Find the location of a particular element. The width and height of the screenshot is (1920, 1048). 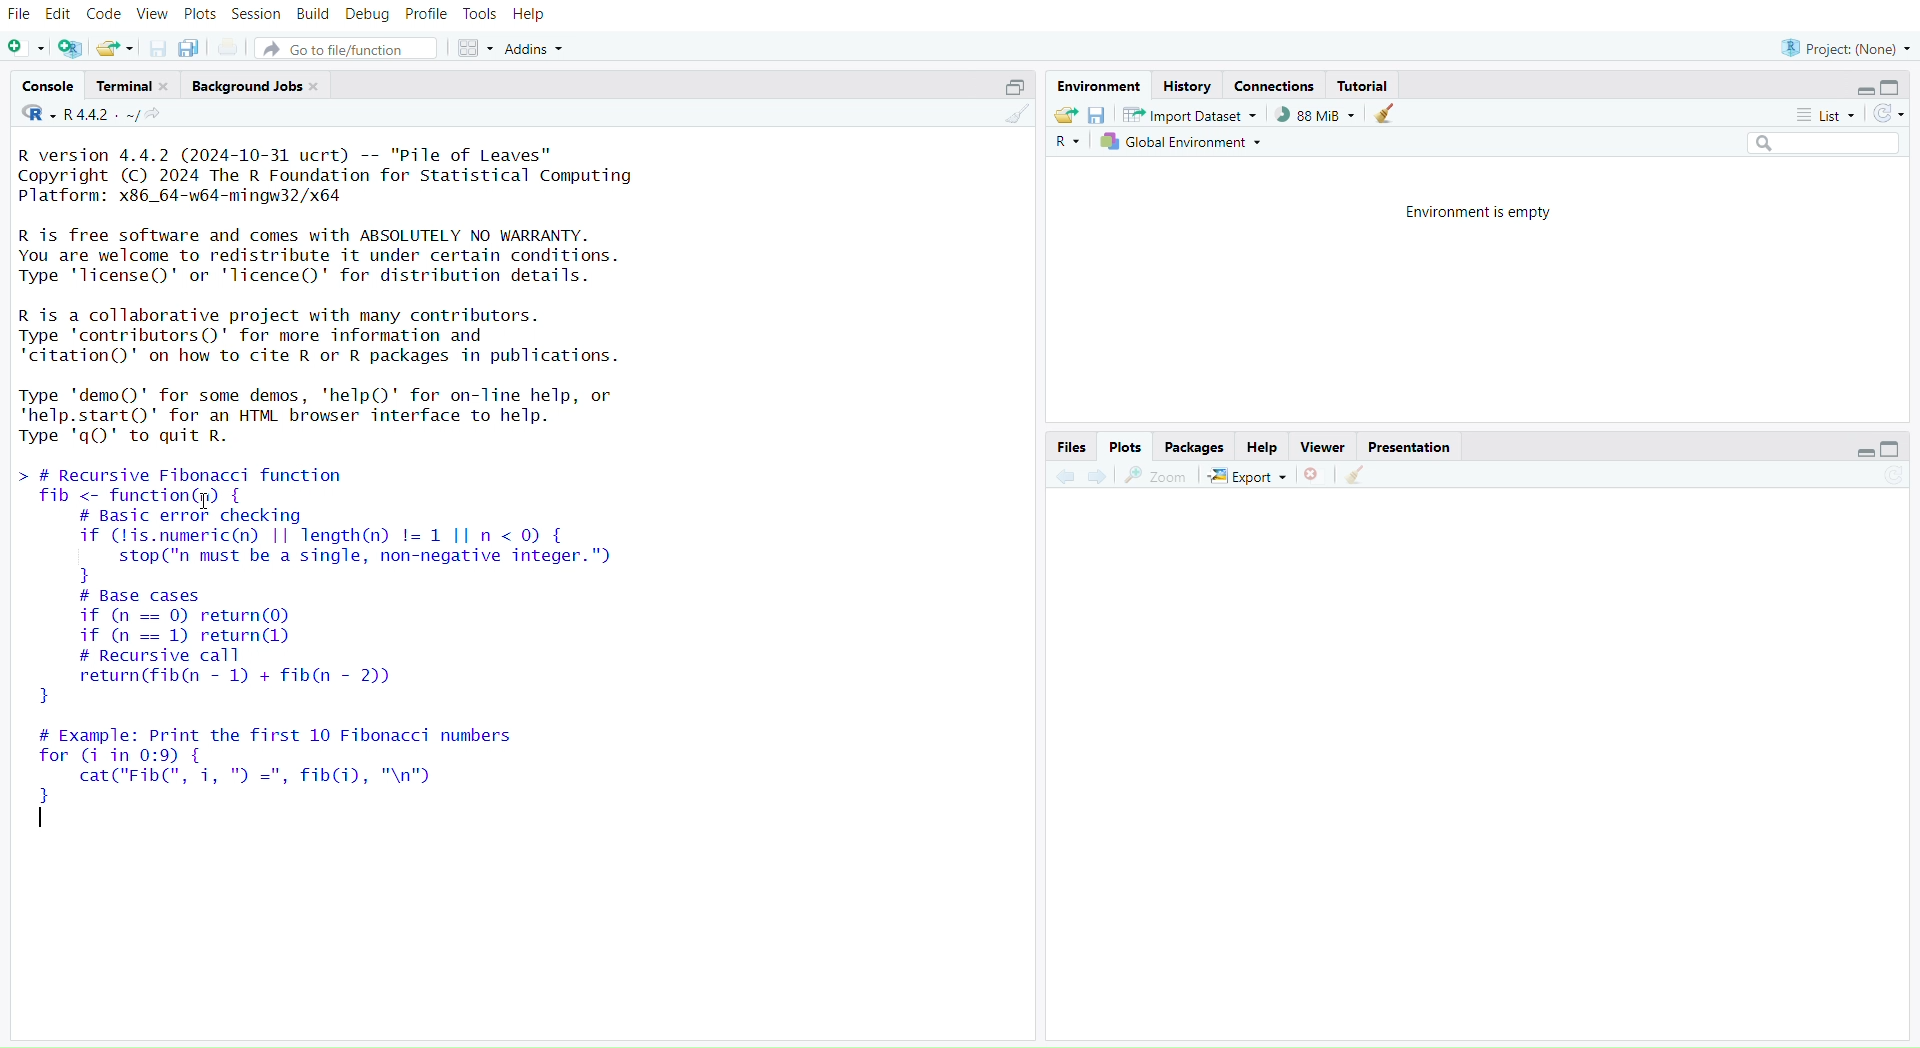

clear console is located at coordinates (1015, 115).